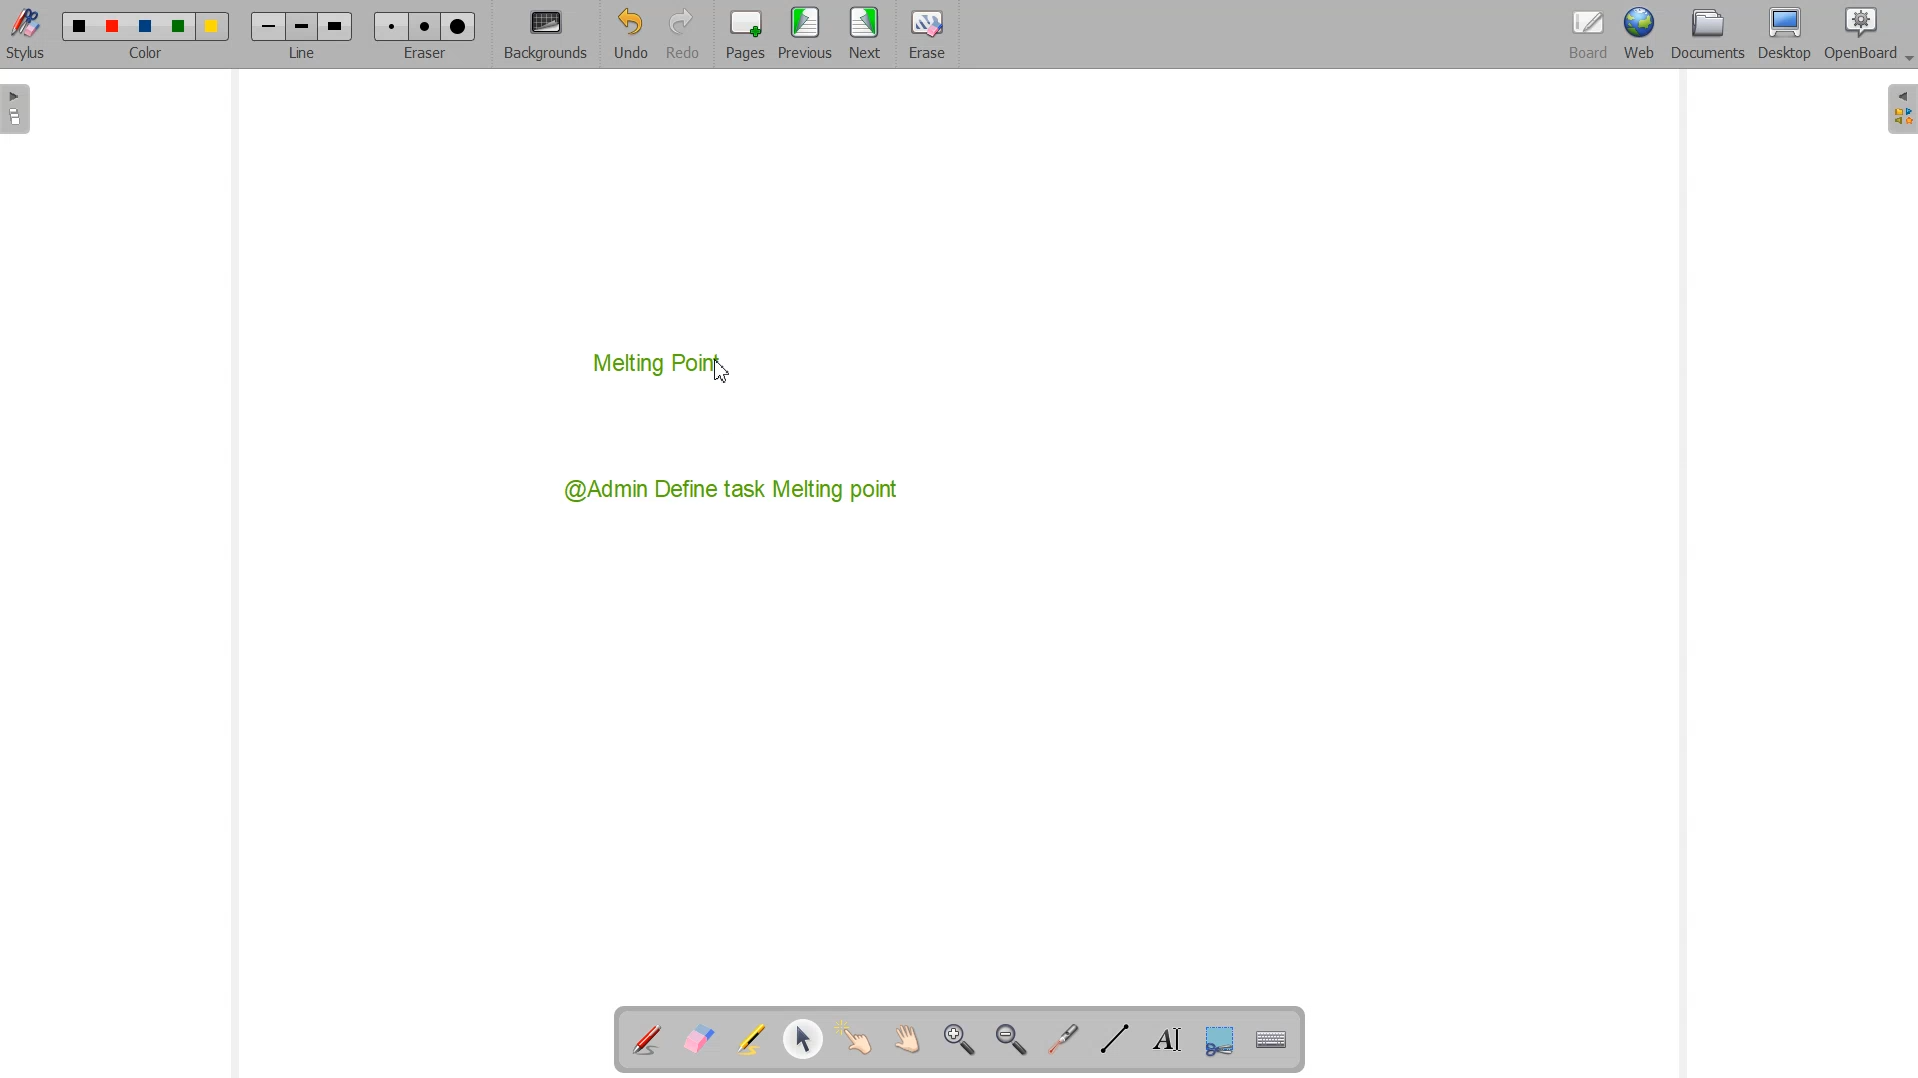  Describe the element at coordinates (546, 35) in the screenshot. I see `Background` at that location.